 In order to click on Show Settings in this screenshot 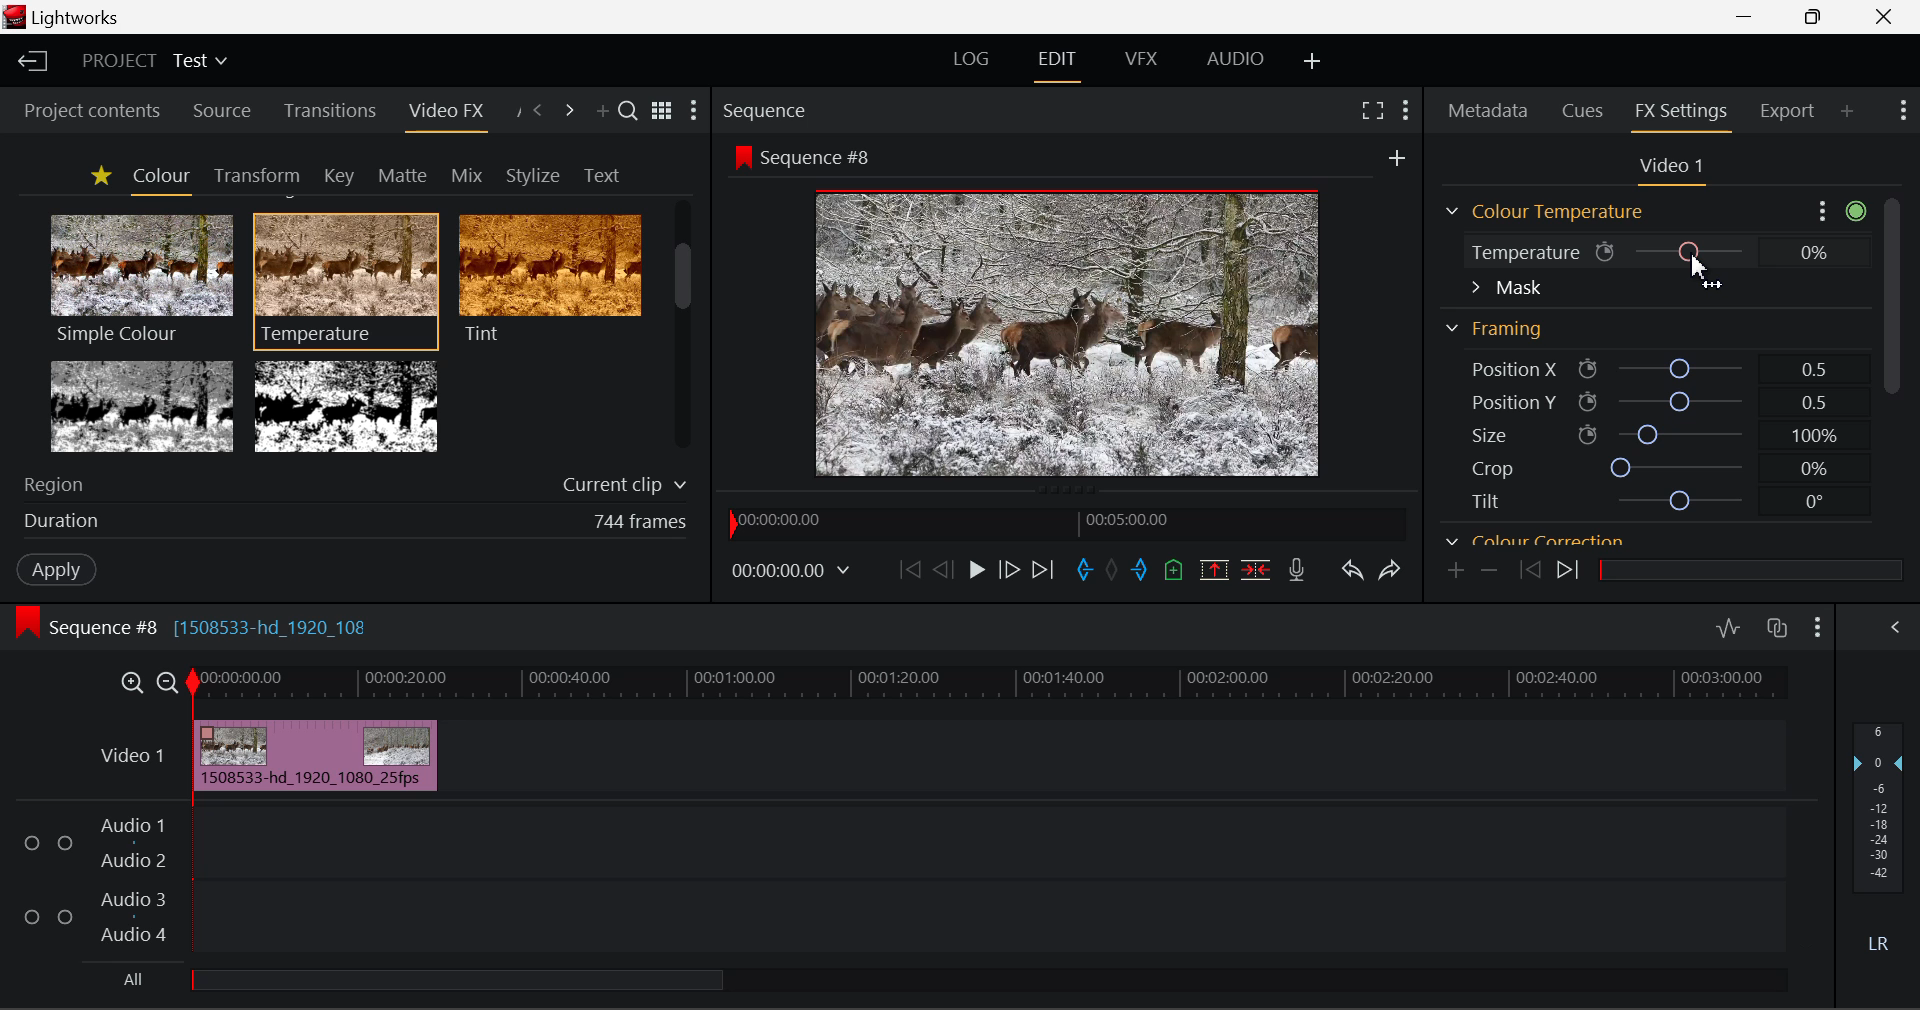, I will do `click(1903, 114)`.